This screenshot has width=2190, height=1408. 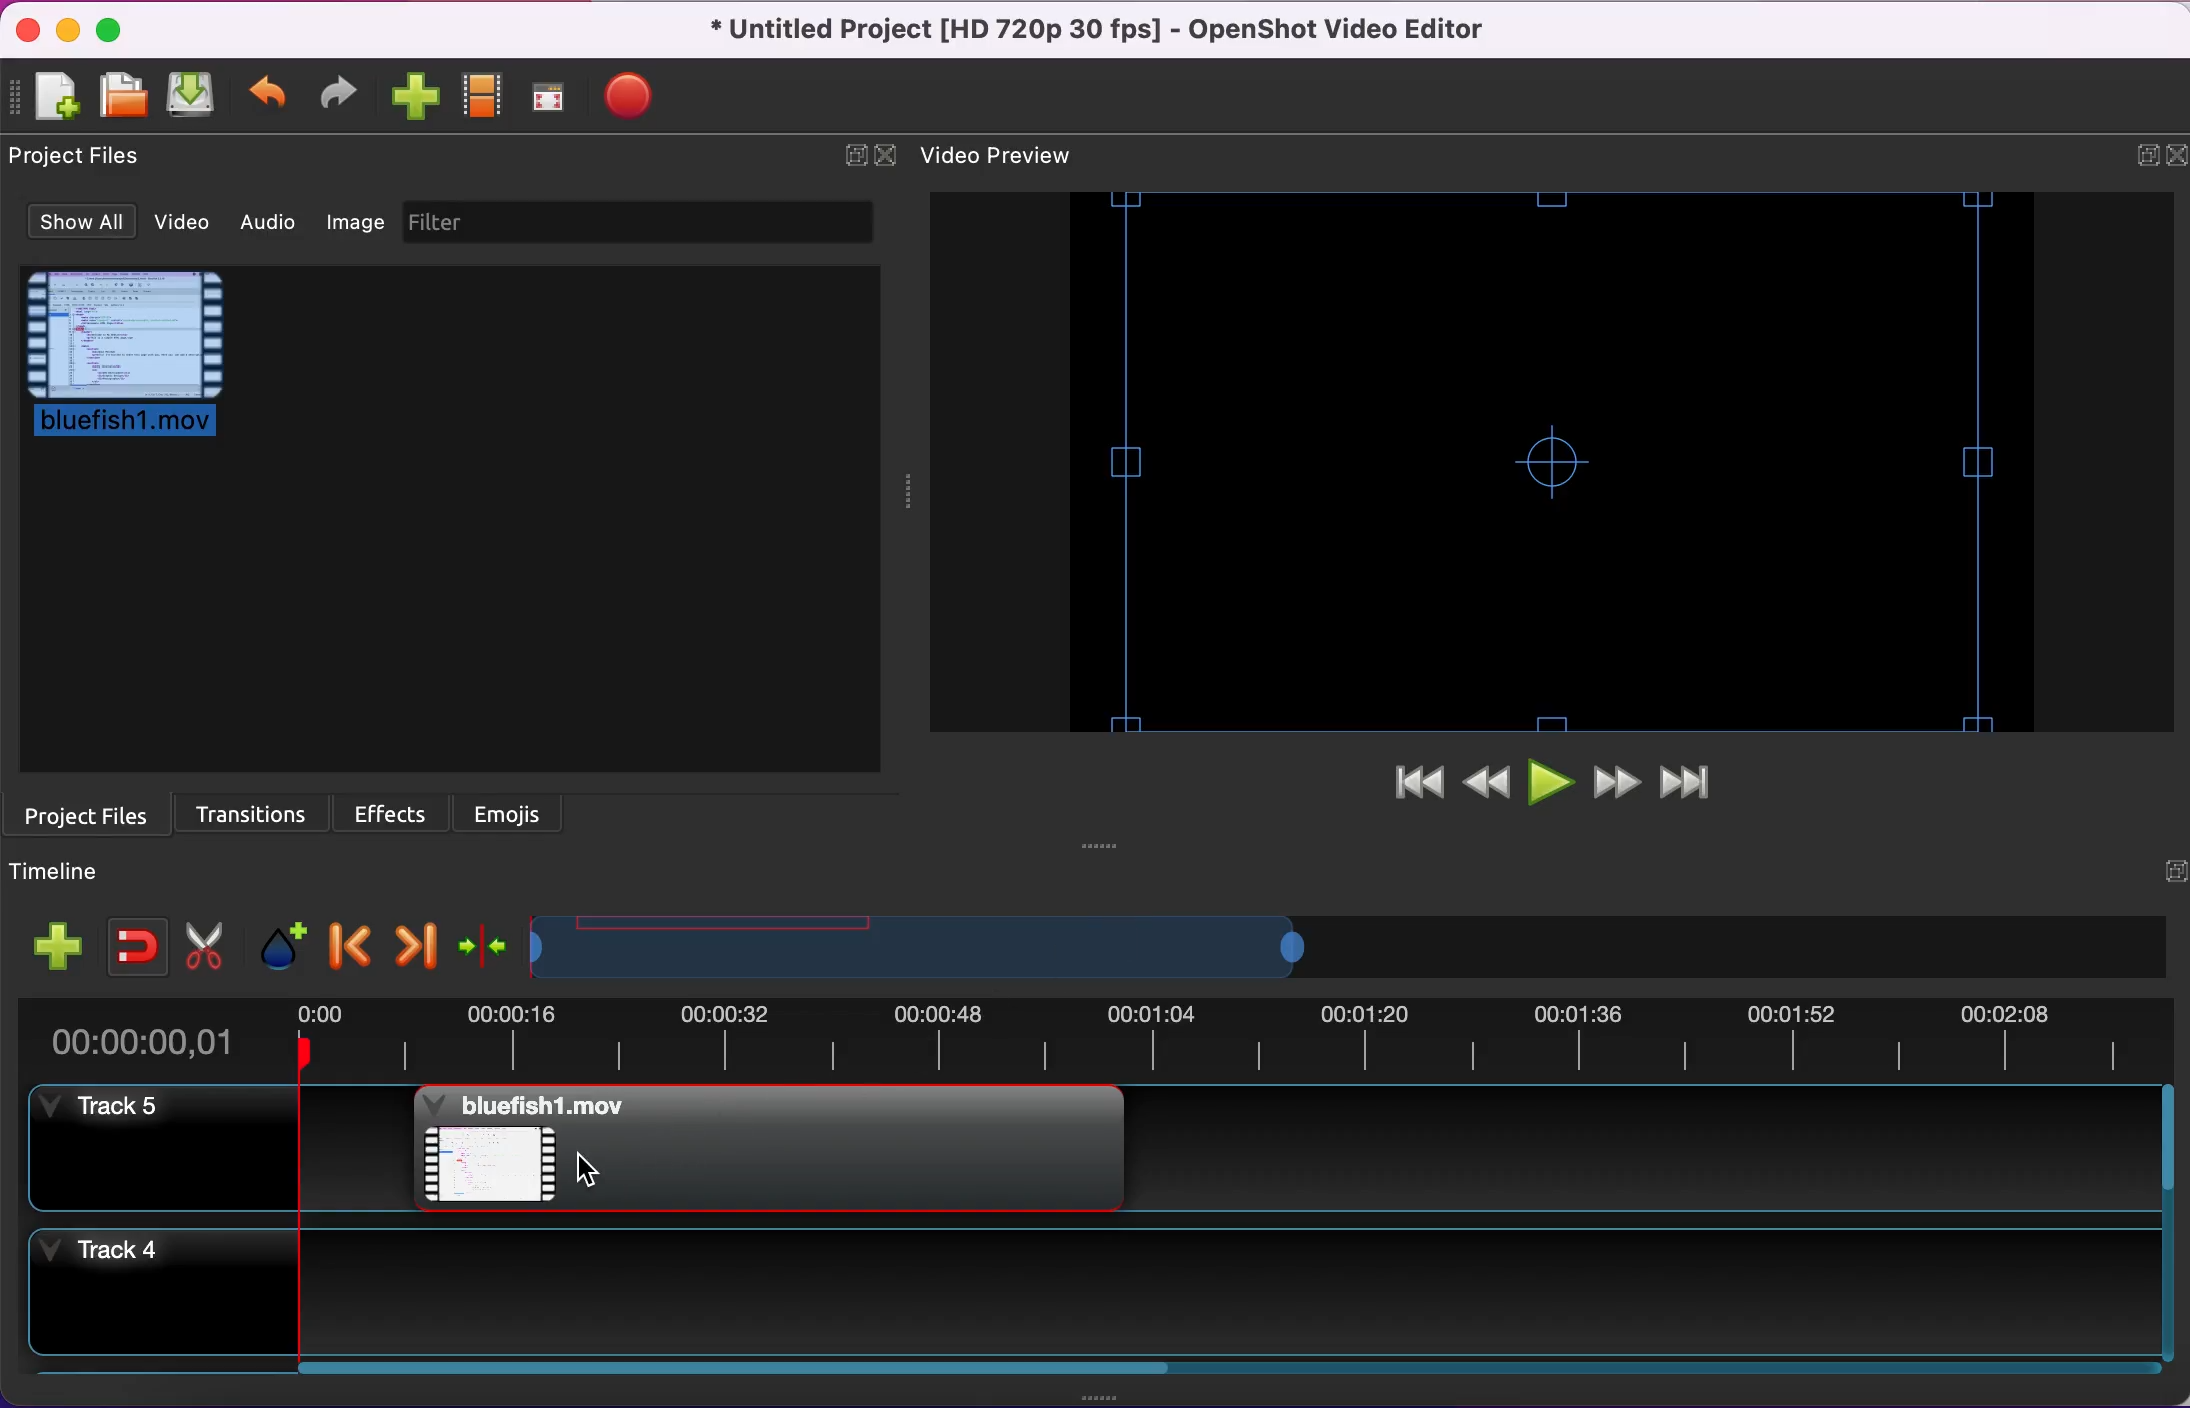 I want to click on effects, so click(x=389, y=815).